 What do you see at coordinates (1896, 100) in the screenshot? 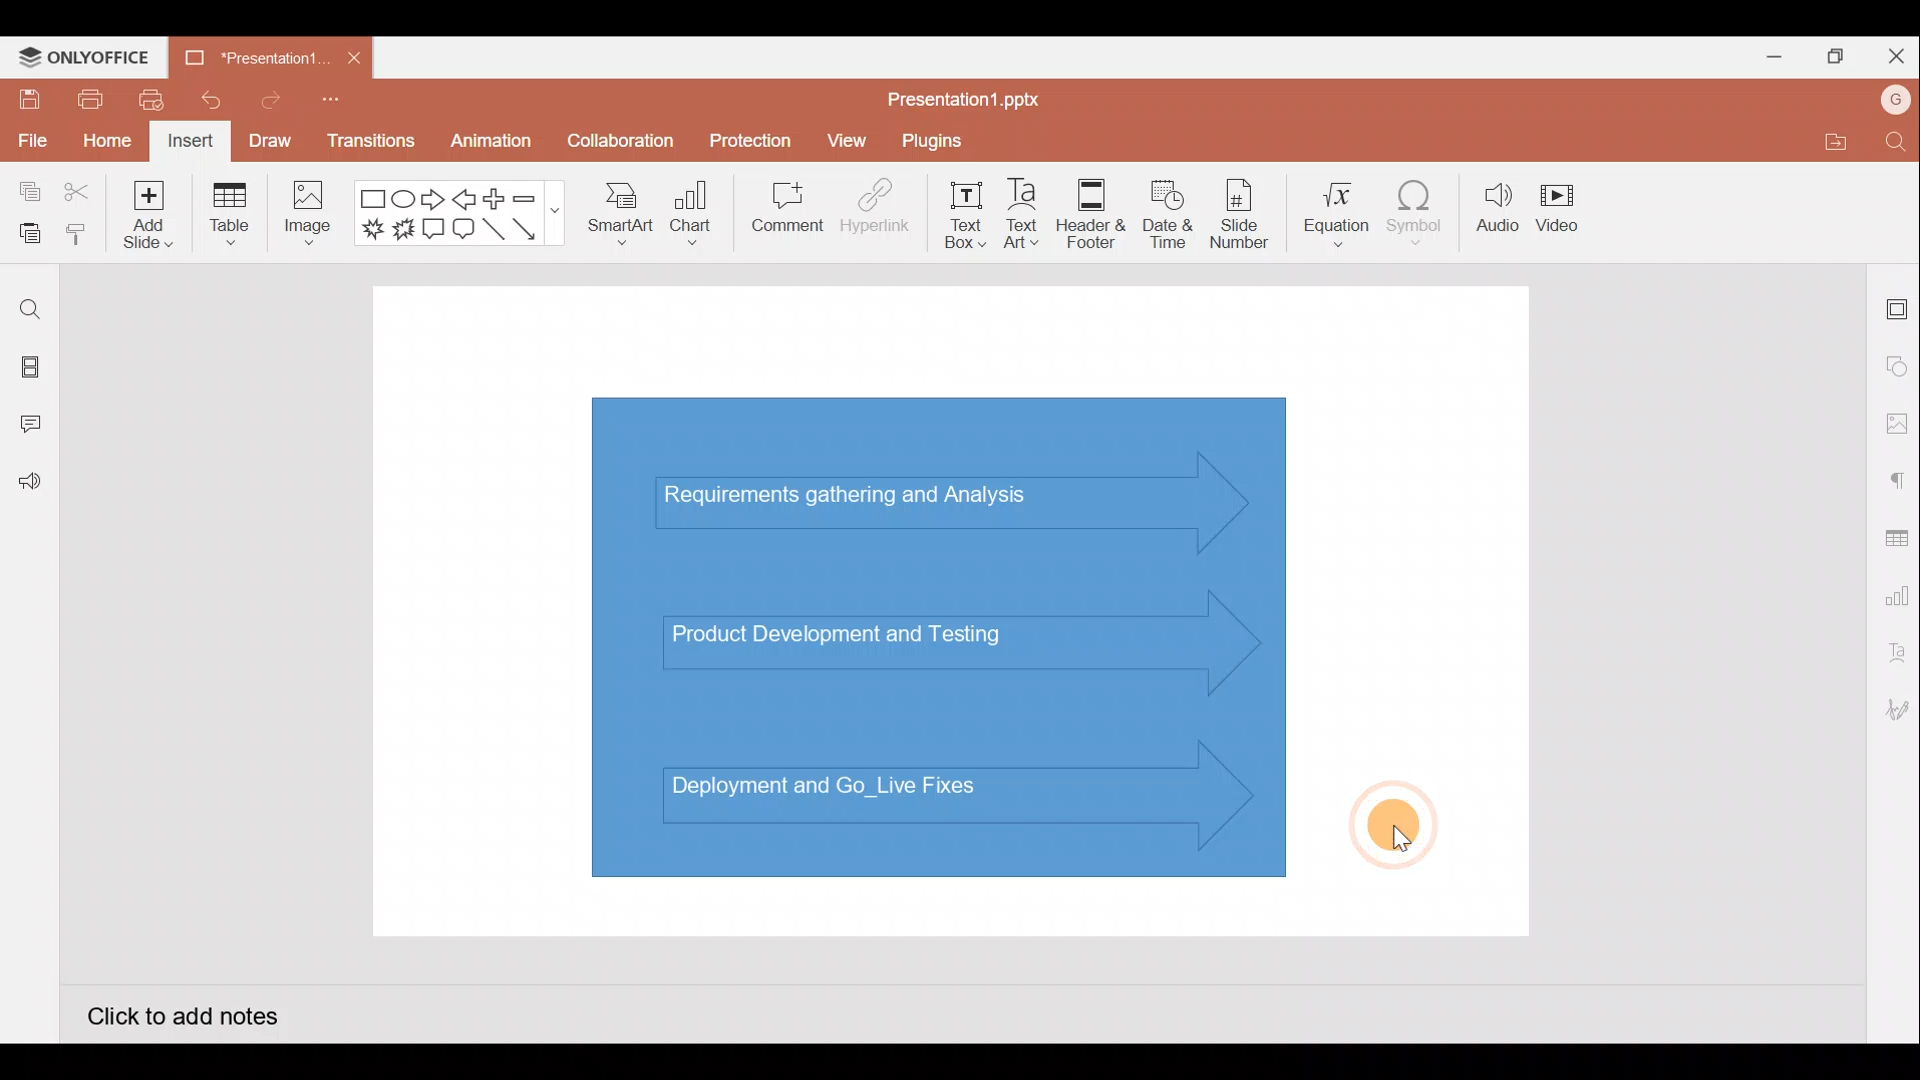
I see `Account name` at bounding box center [1896, 100].